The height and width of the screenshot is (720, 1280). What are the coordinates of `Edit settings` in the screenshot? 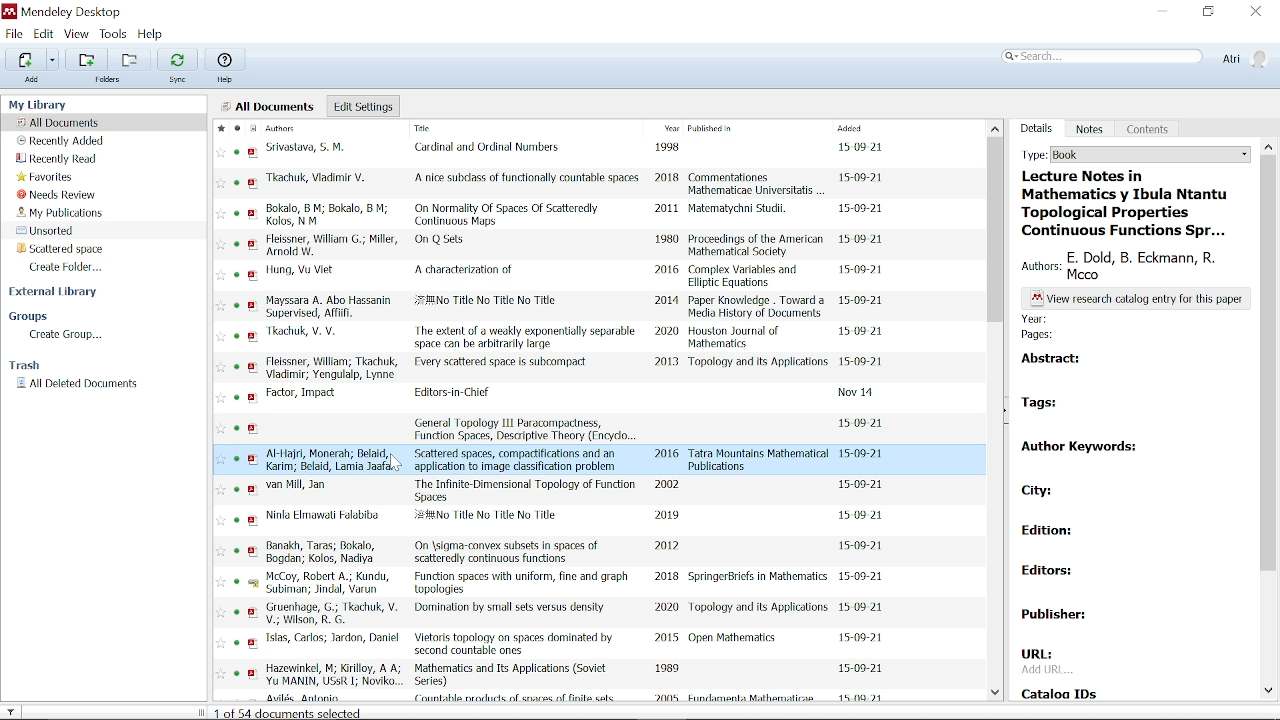 It's located at (363, 106).